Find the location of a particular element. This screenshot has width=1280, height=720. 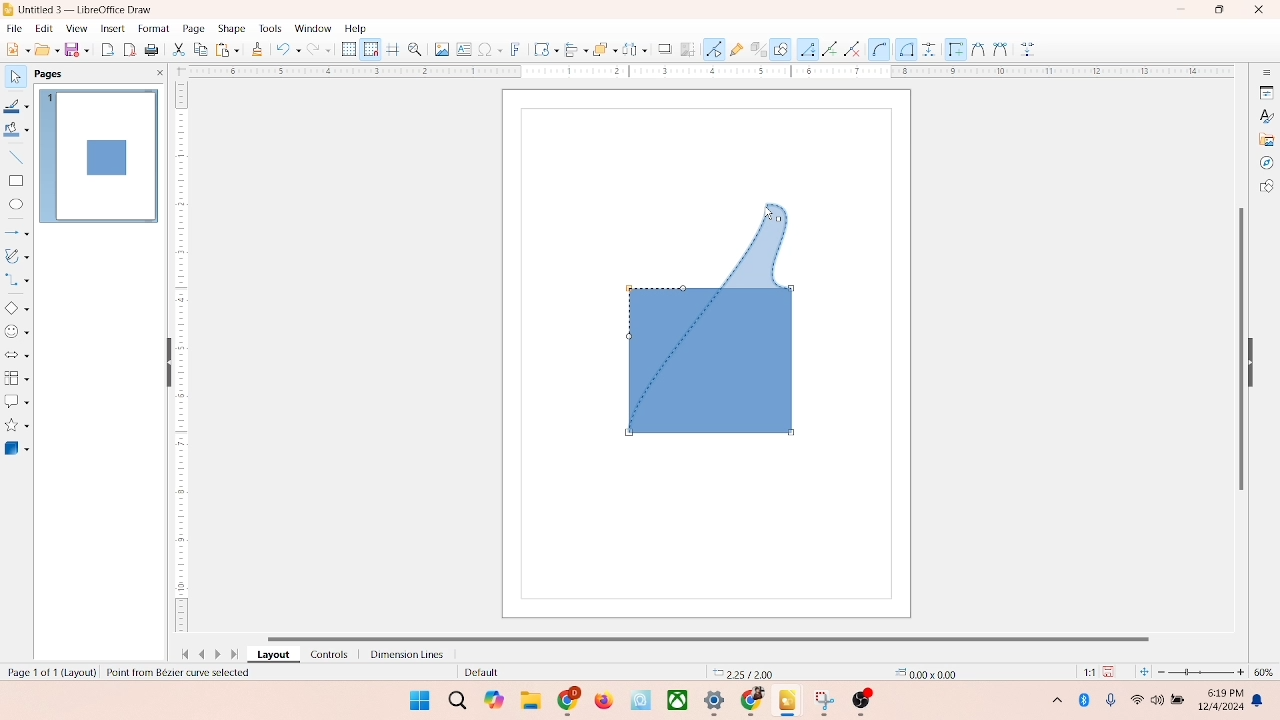

windows is located at coordinates (417, 700).